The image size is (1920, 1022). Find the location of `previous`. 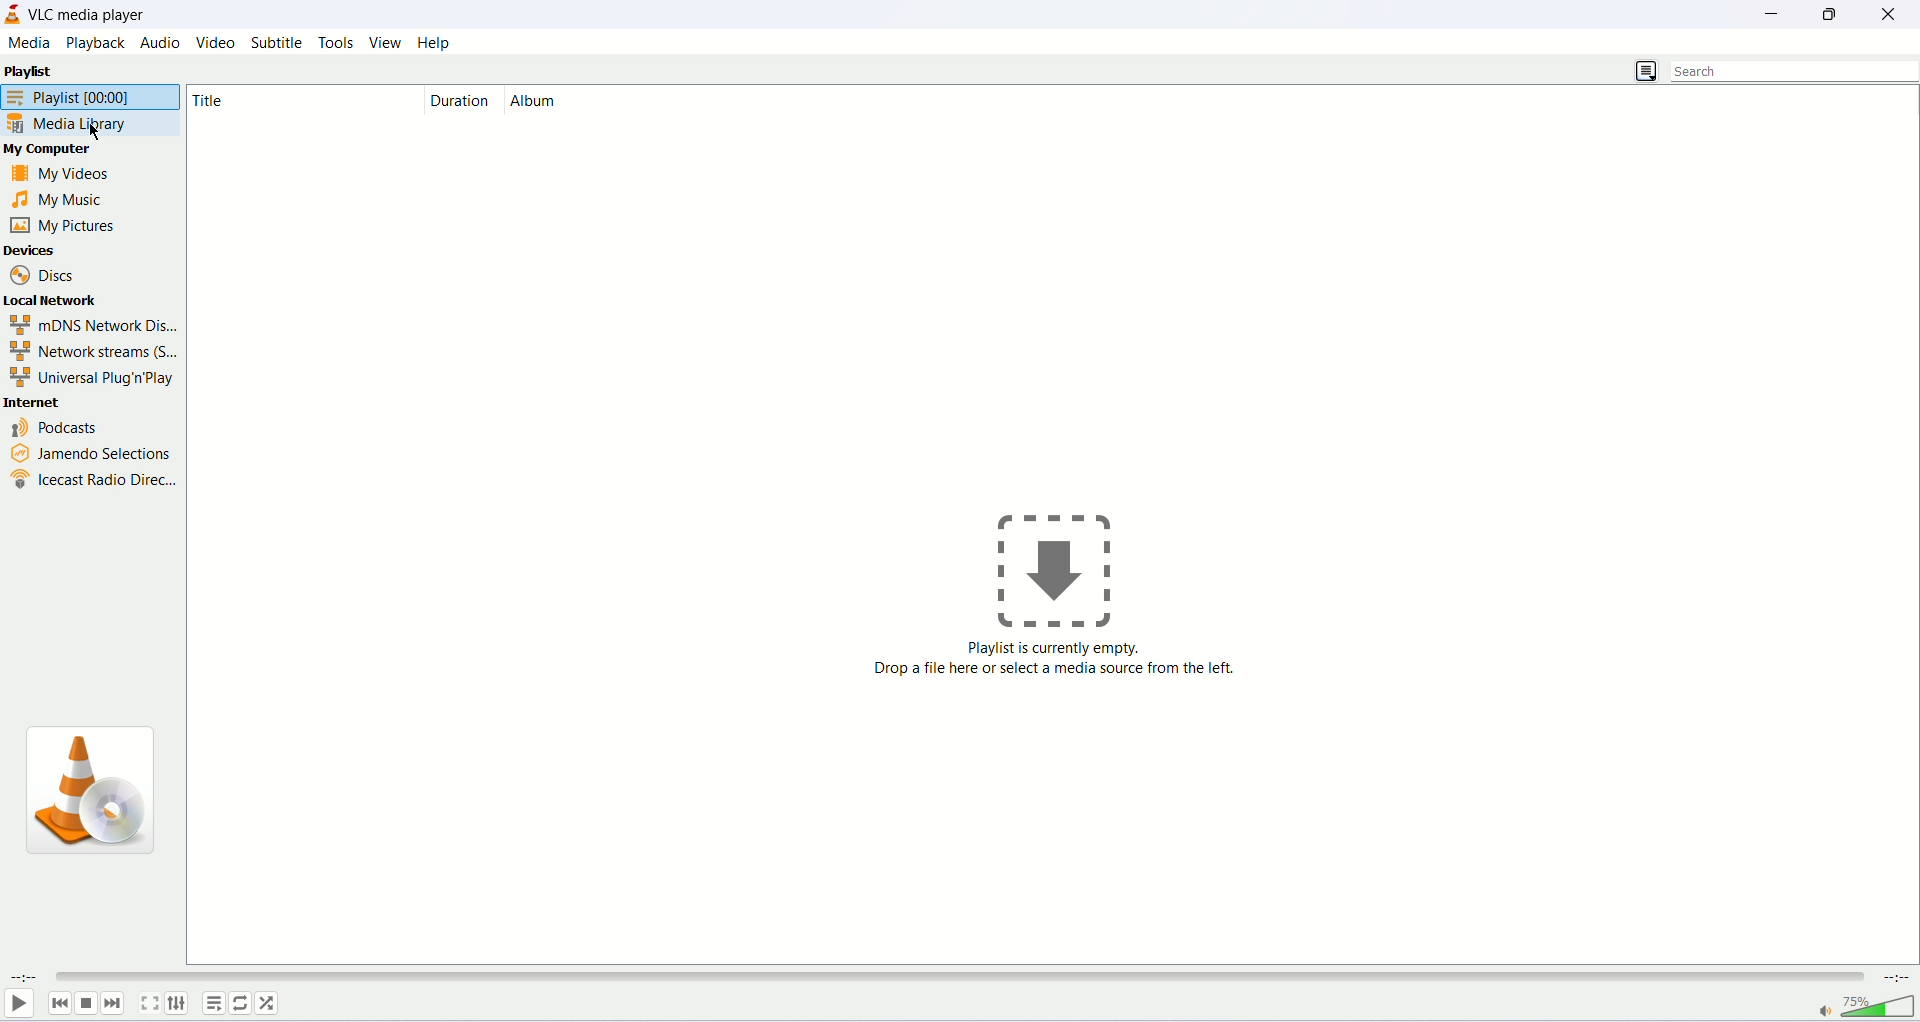

previous is located at coordinates (60, 1003).